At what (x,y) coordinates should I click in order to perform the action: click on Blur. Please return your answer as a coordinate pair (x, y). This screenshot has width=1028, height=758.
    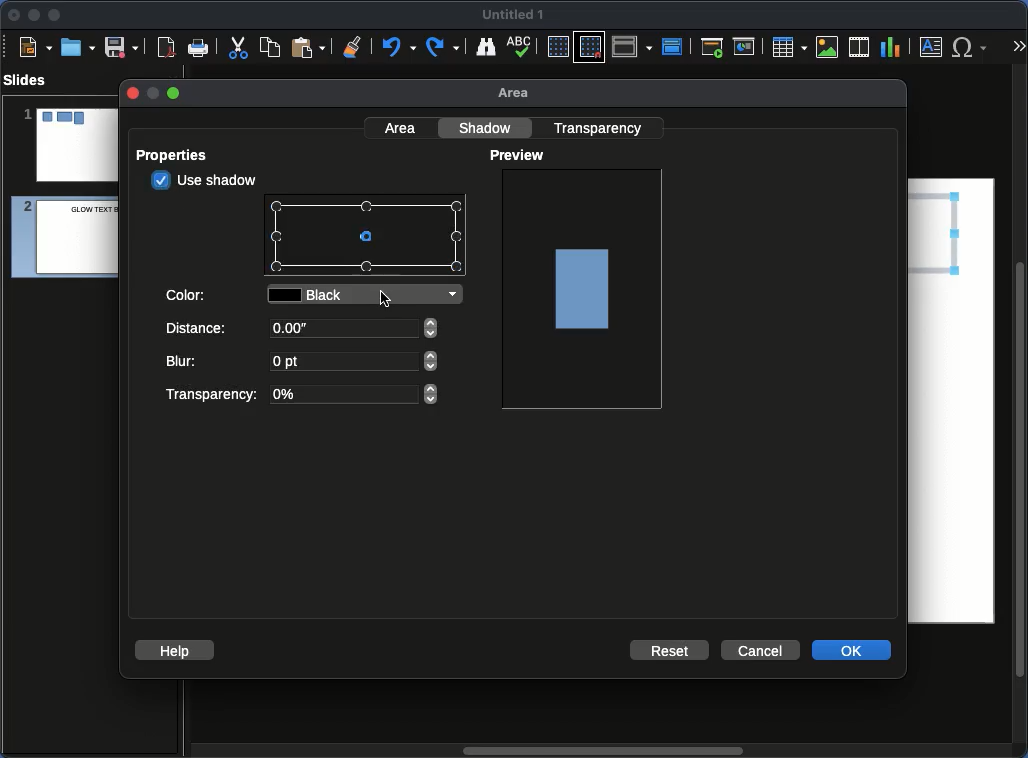
    Looking at the image, I should click on (303, 363).